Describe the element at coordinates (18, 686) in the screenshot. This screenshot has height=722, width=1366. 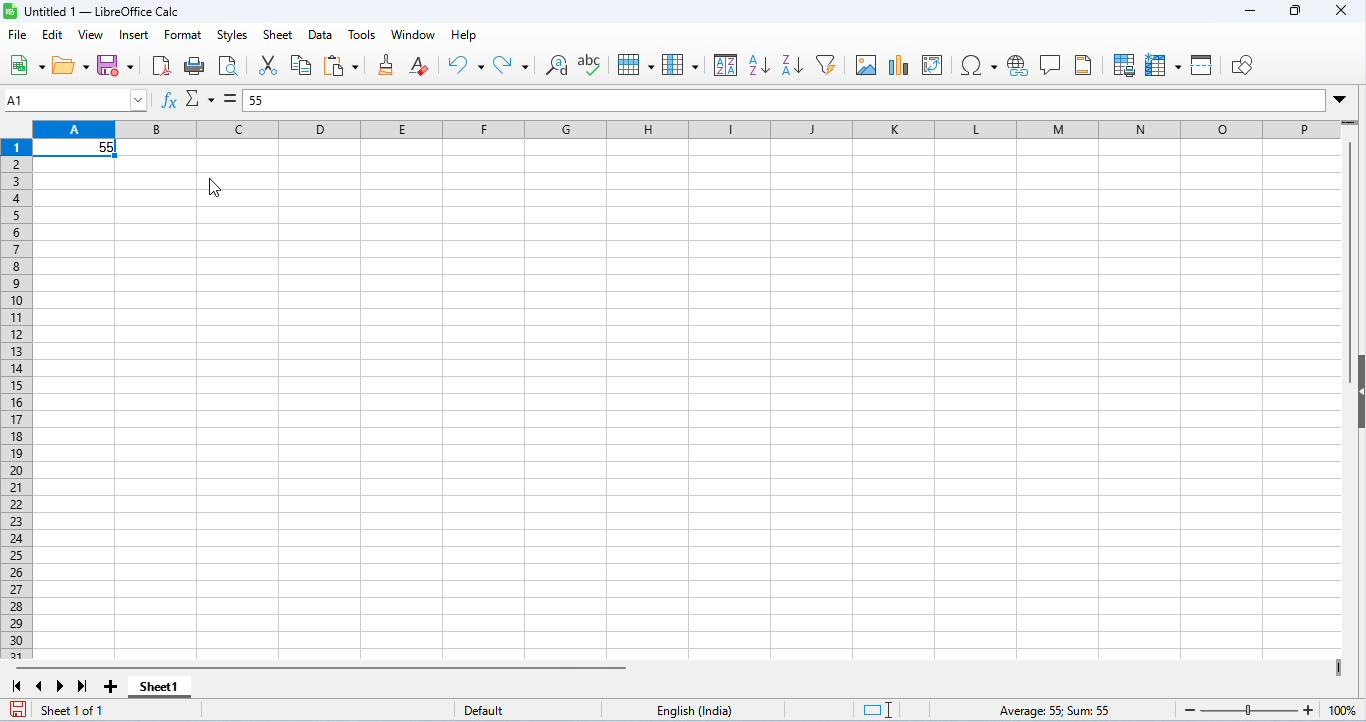
I see `first sheet` at that location.